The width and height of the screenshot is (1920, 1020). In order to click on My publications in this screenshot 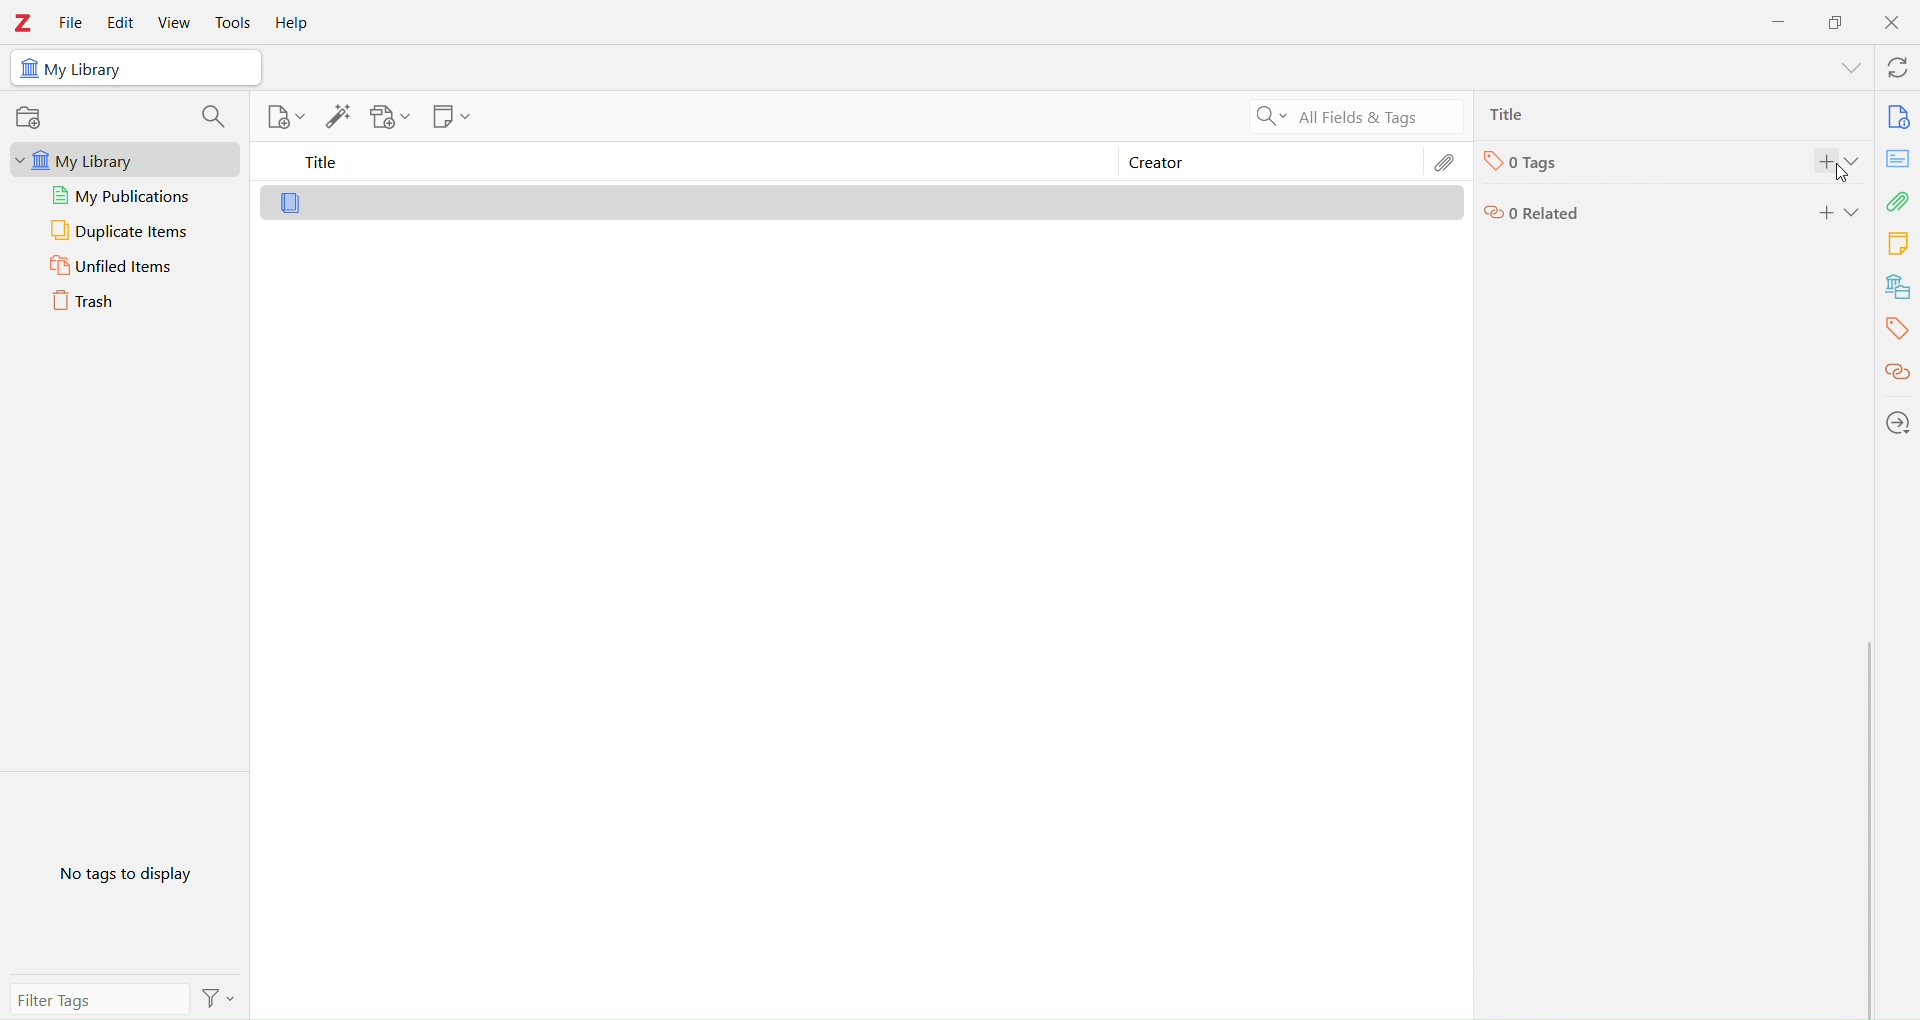, I will do `click(122, 195)`.